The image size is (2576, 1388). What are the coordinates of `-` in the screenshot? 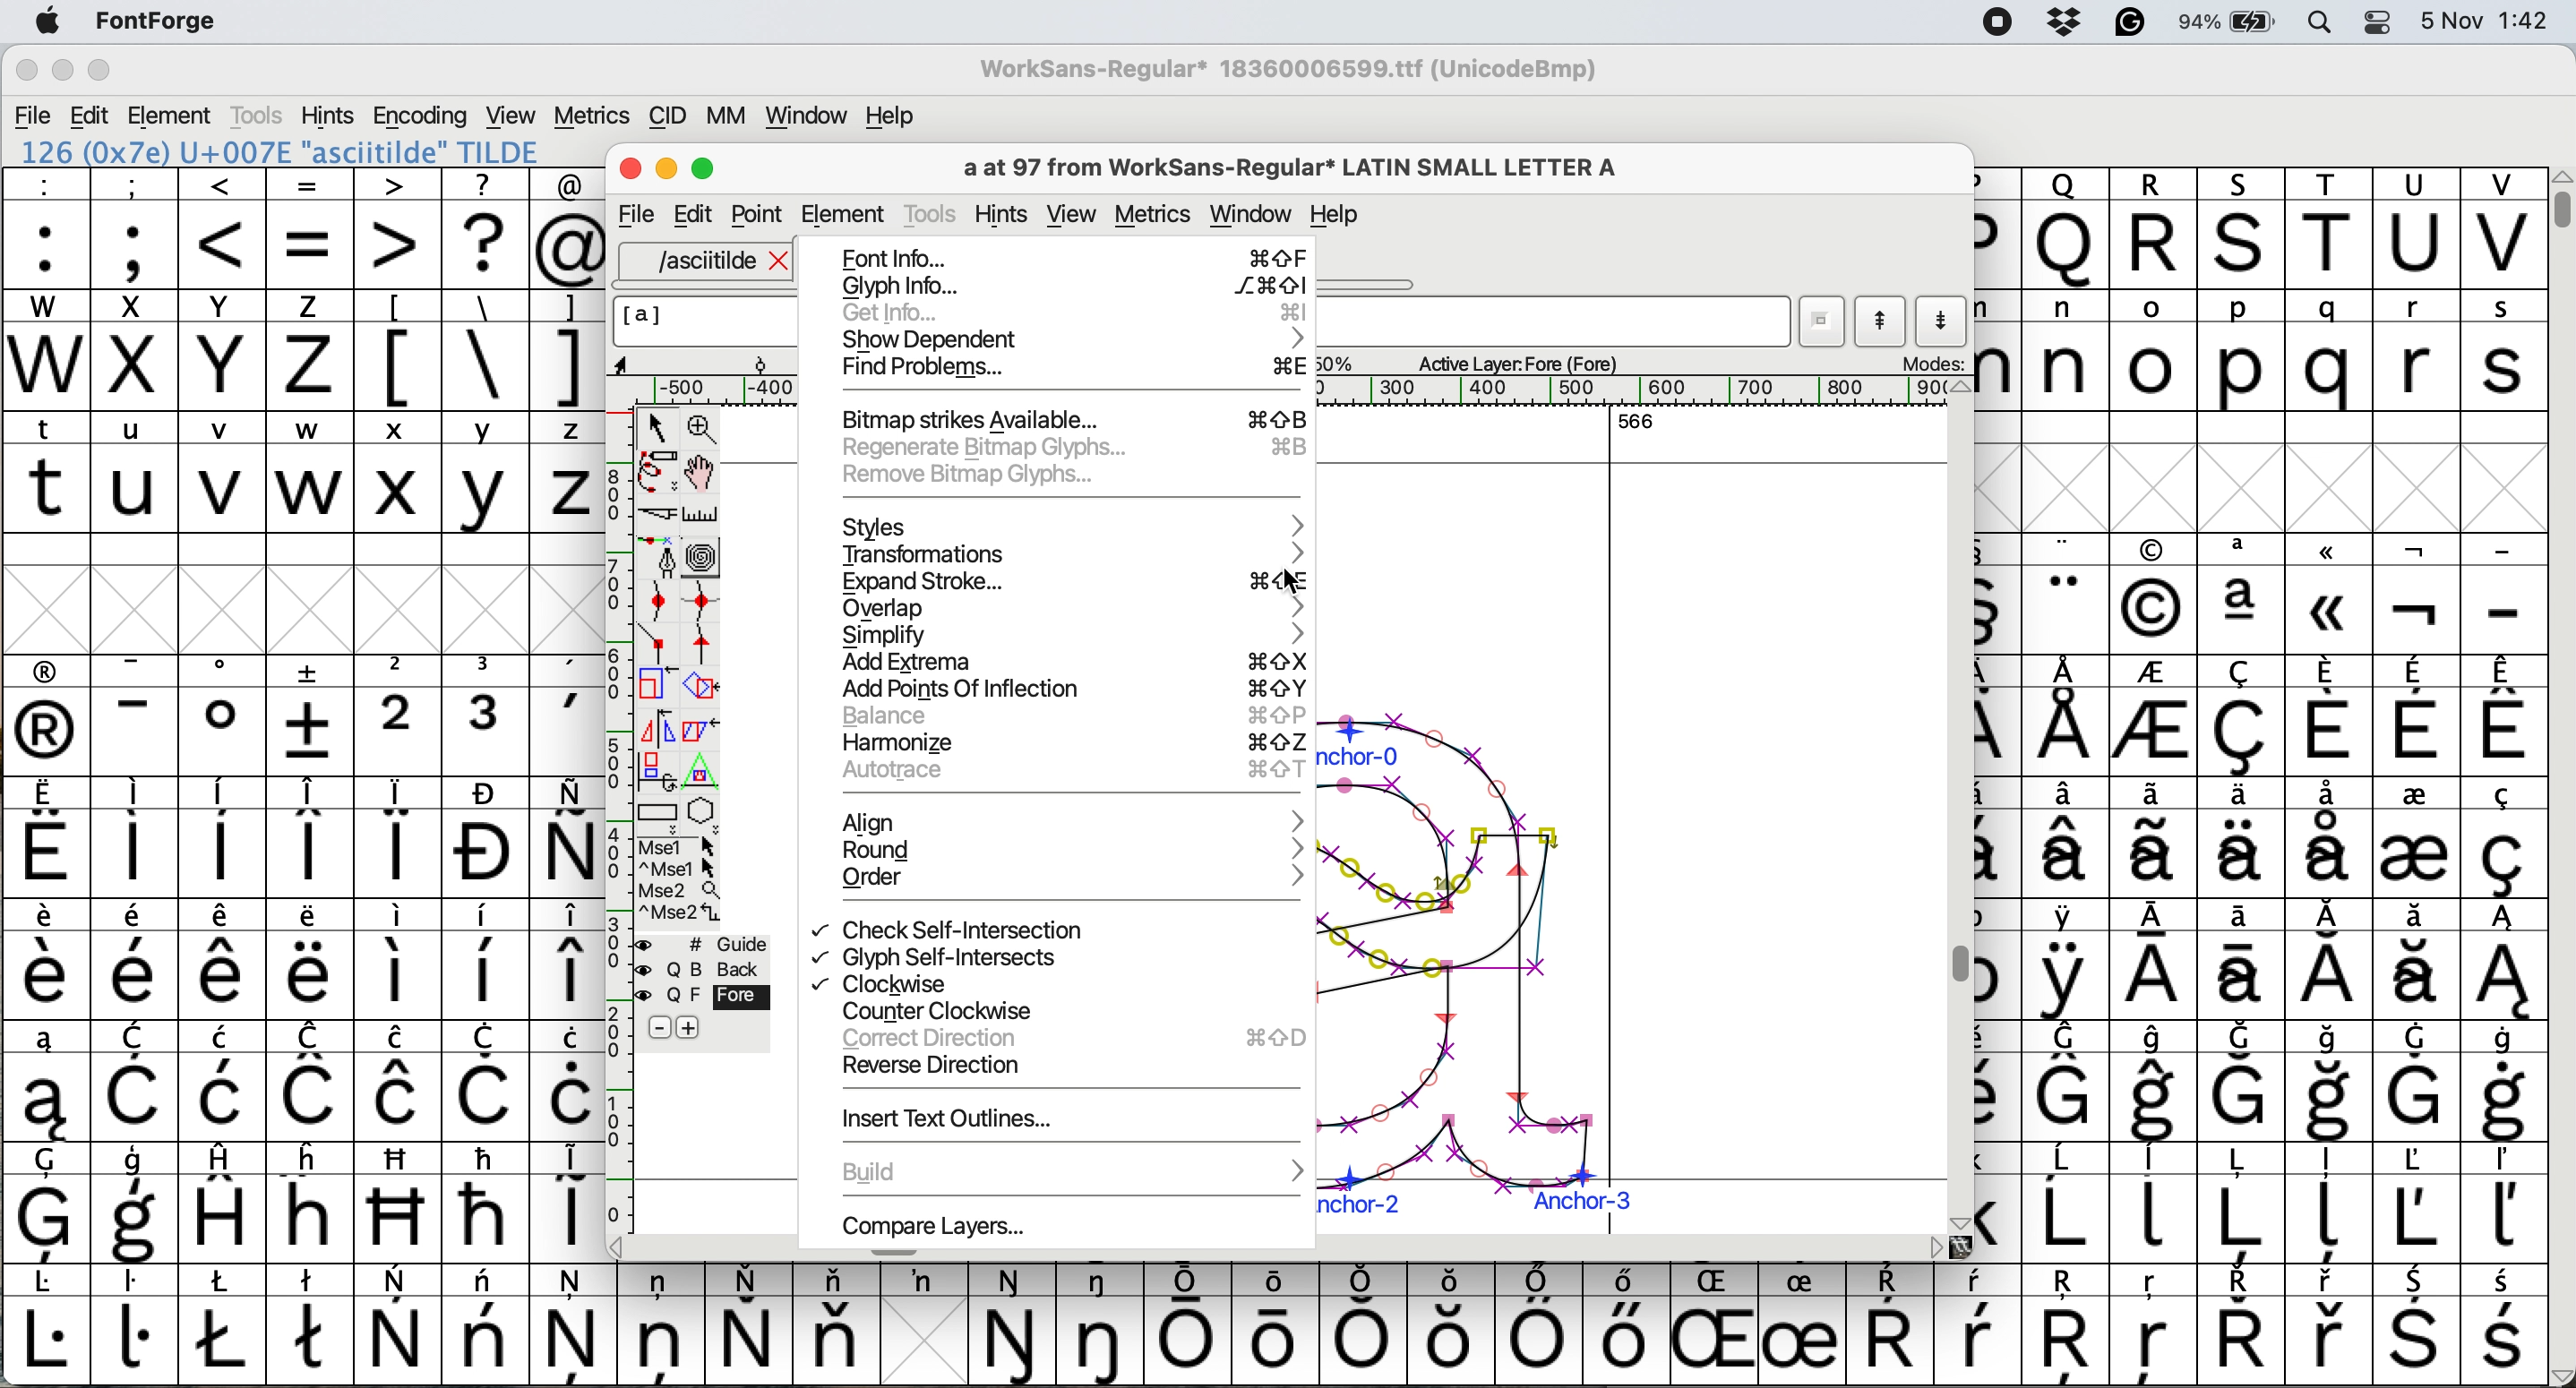 It's located at (2504, 596).